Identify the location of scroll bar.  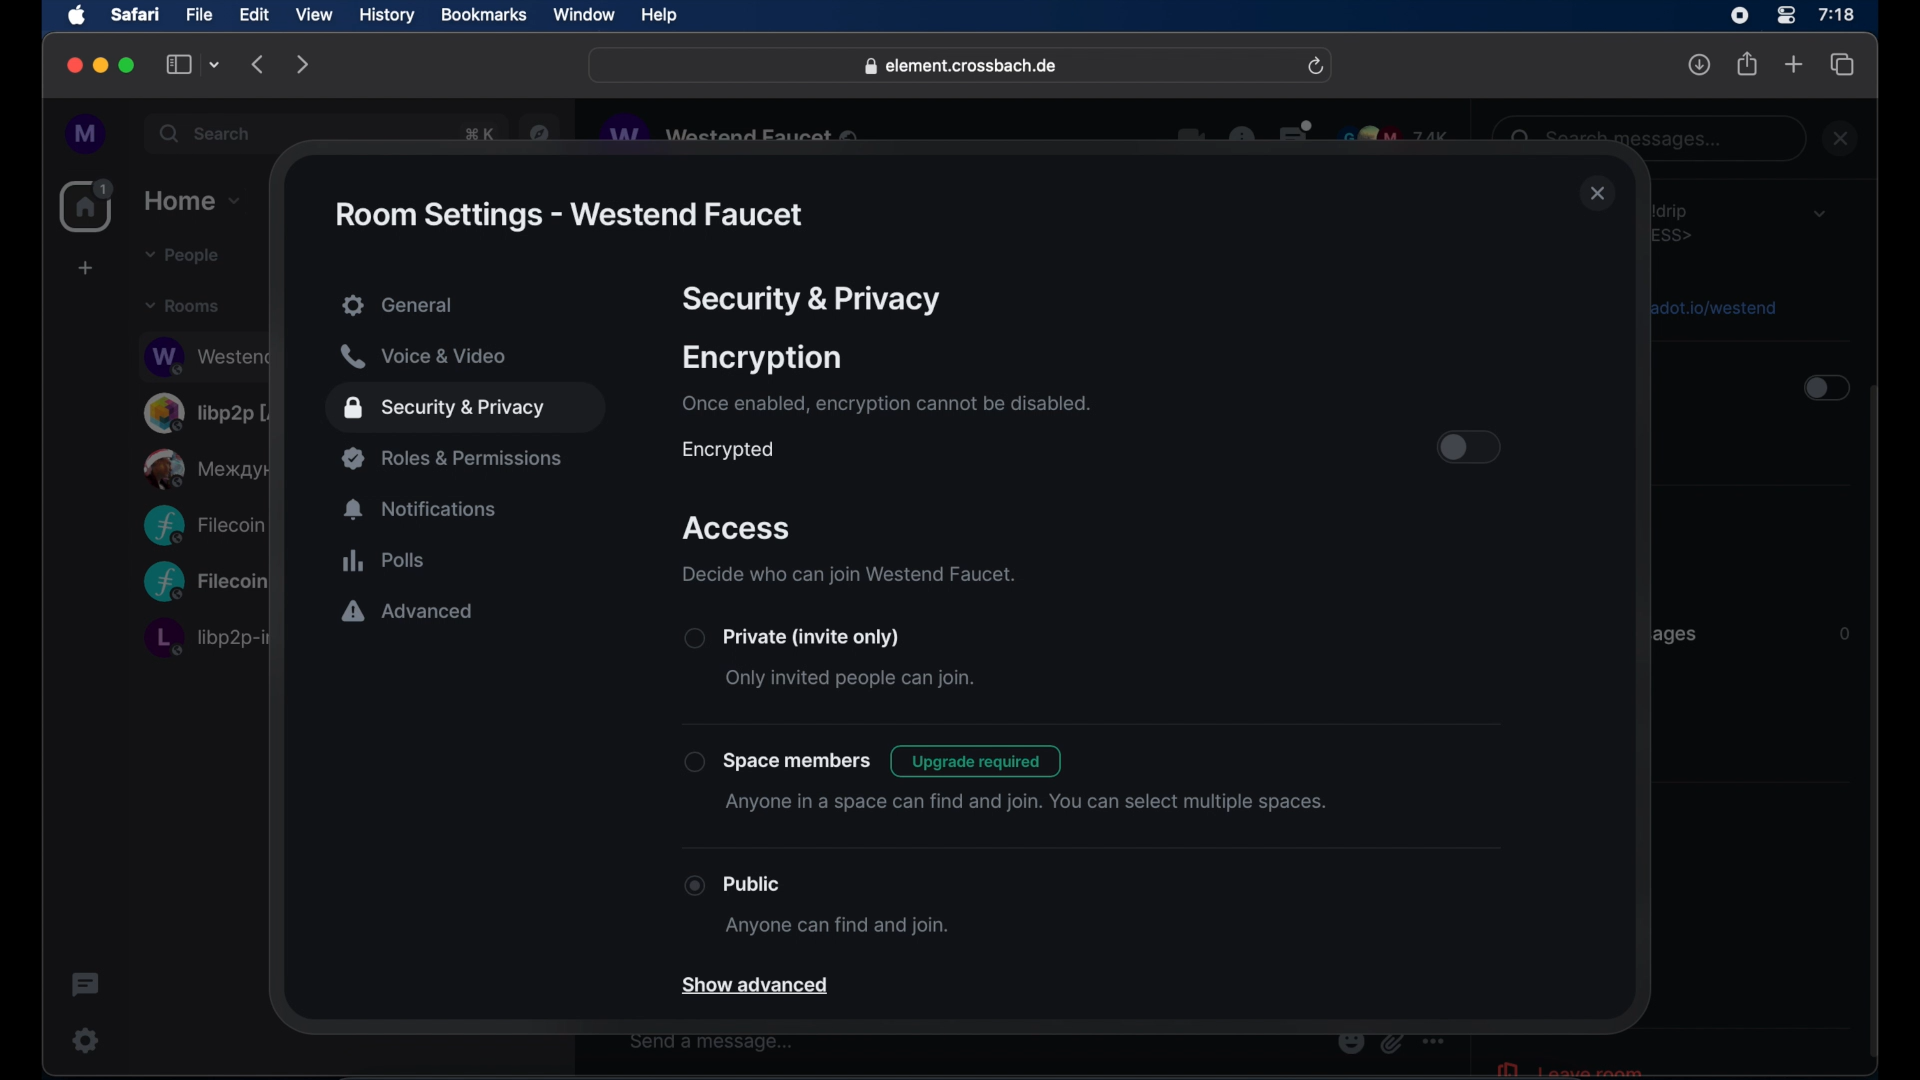
(1875, 724).